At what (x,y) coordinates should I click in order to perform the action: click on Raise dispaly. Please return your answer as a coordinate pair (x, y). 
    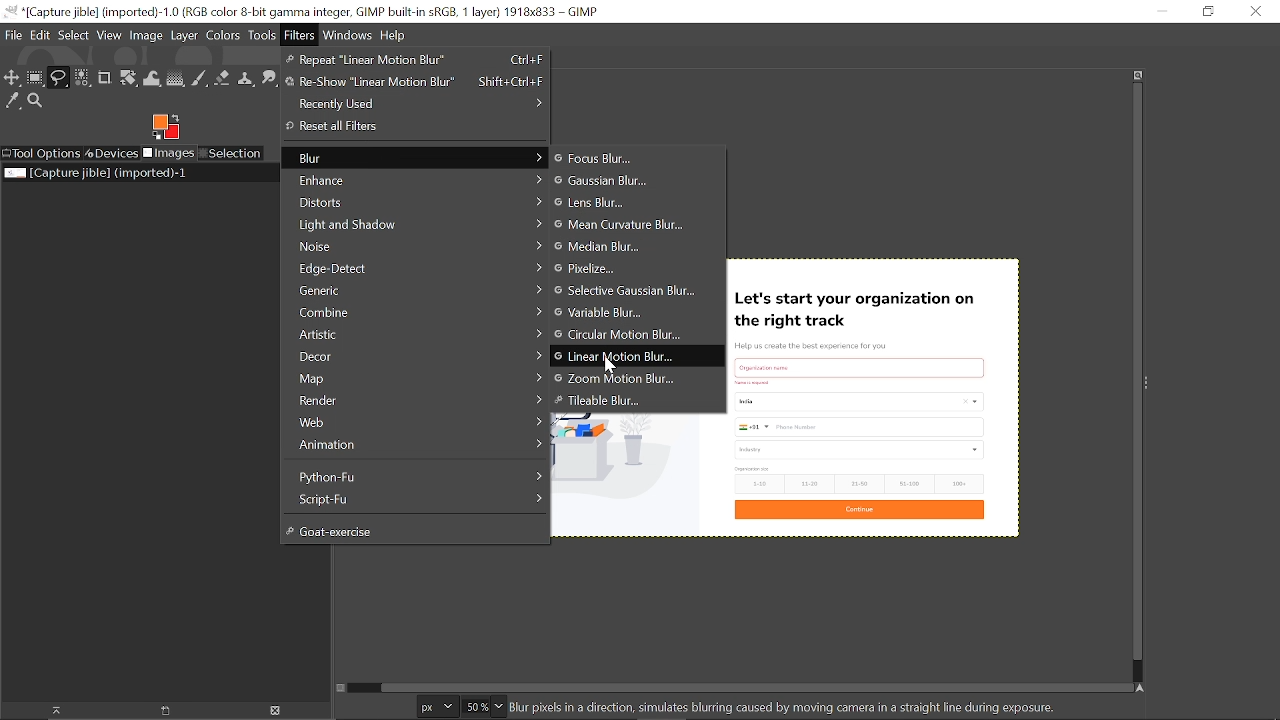
    Looking at the image, I should click on (50, 711).